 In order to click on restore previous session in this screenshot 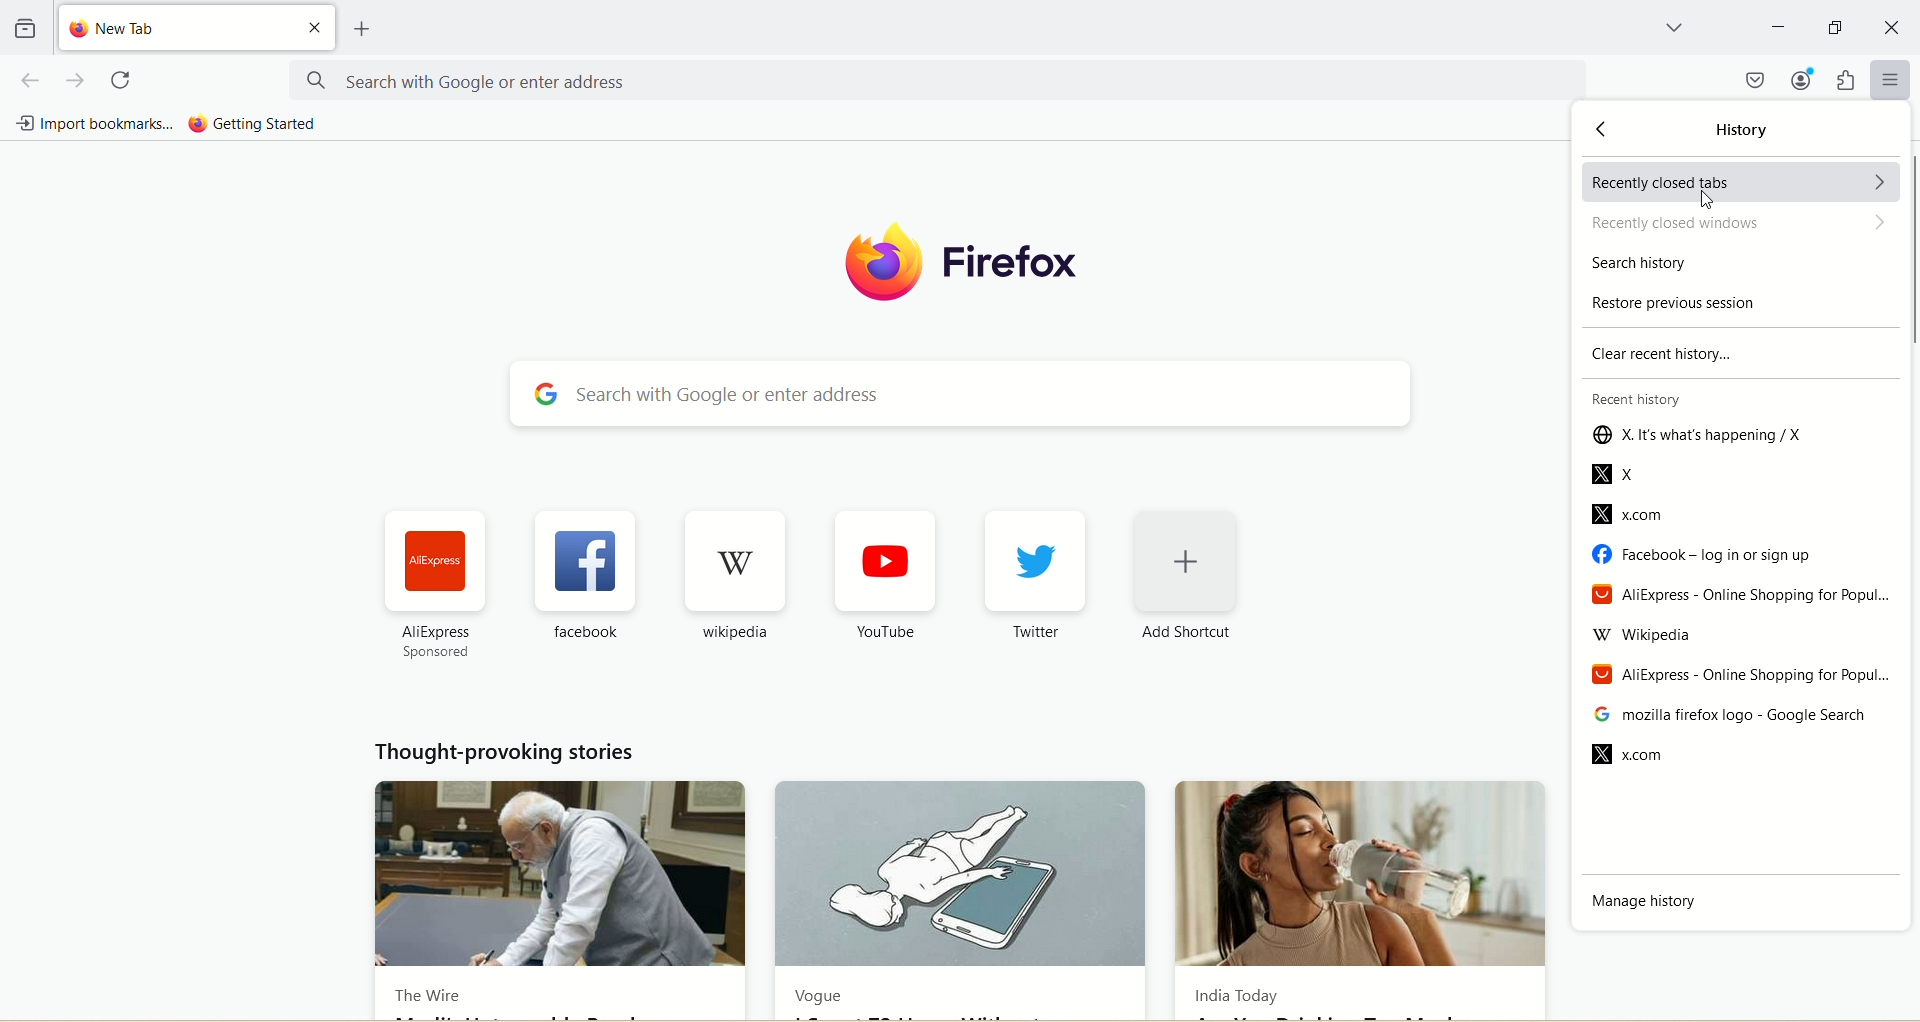, I will do `click(1742, 303)`.